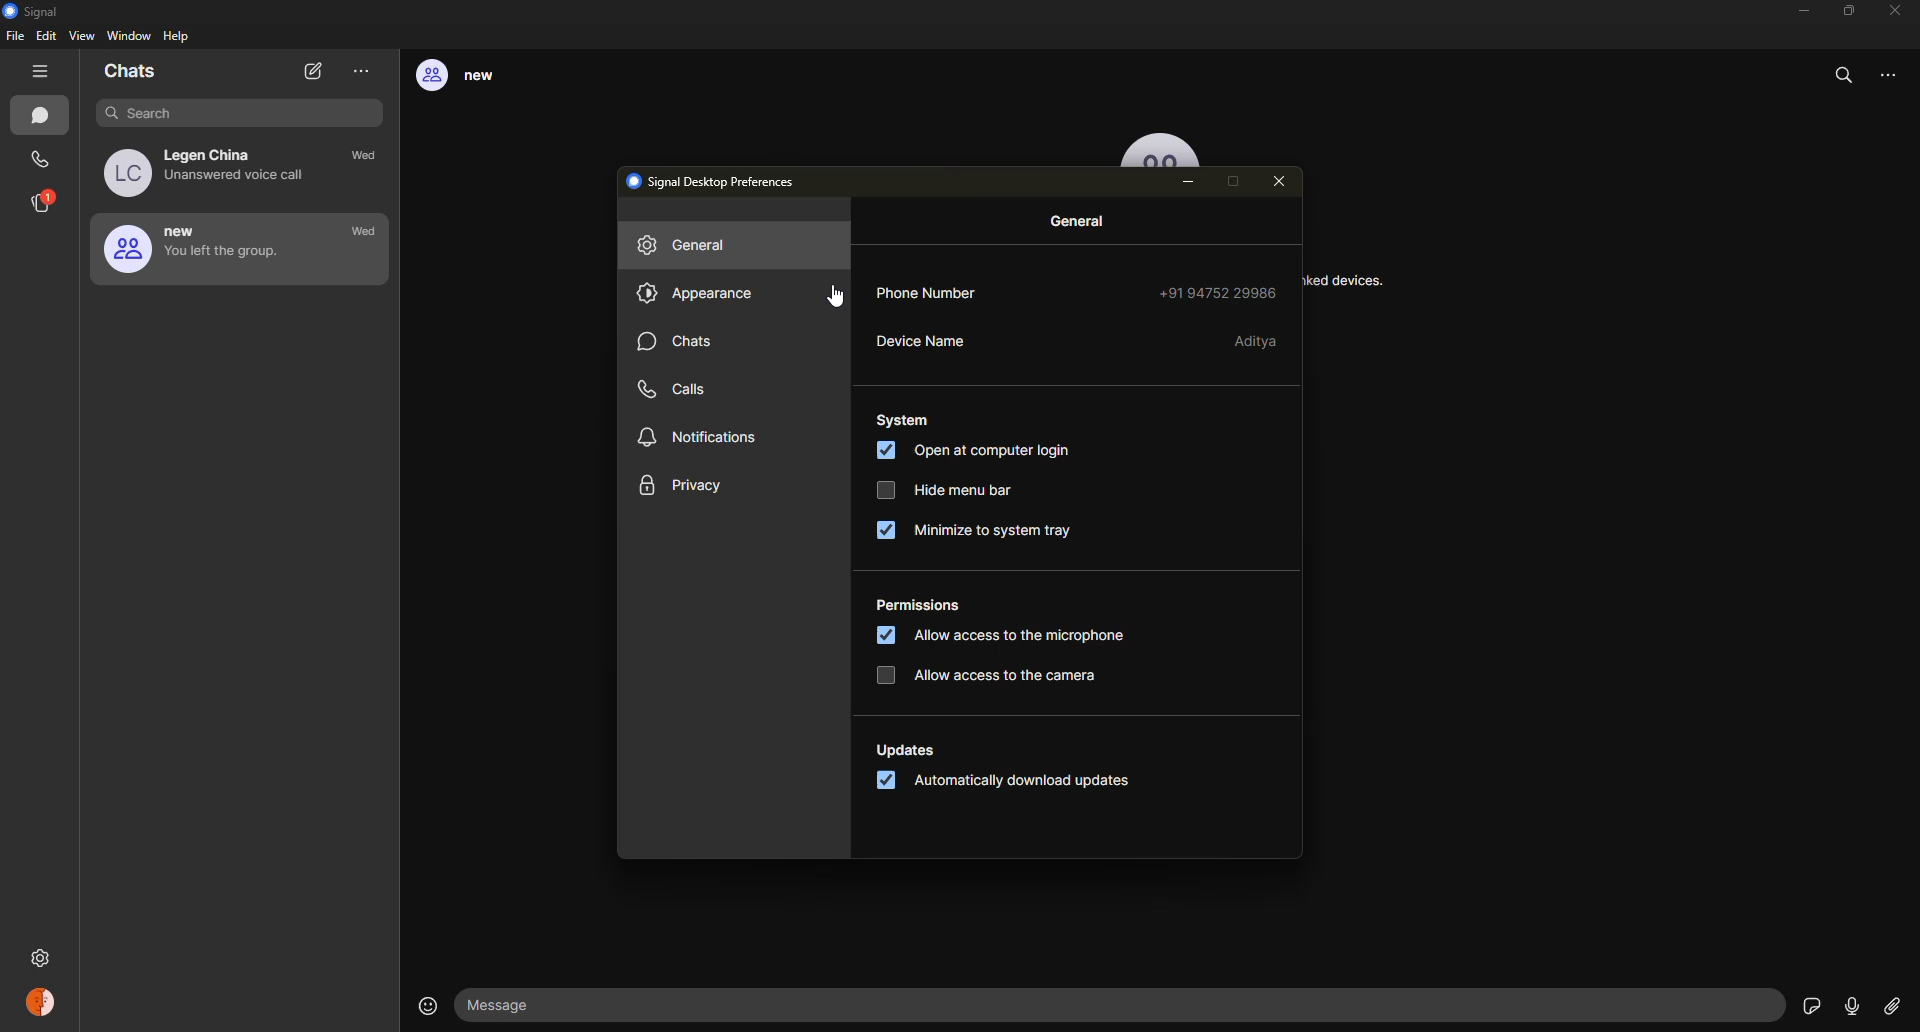 The height and width of the screenshot is (1032, 1920). I want to click on calls, so click(42, 160).